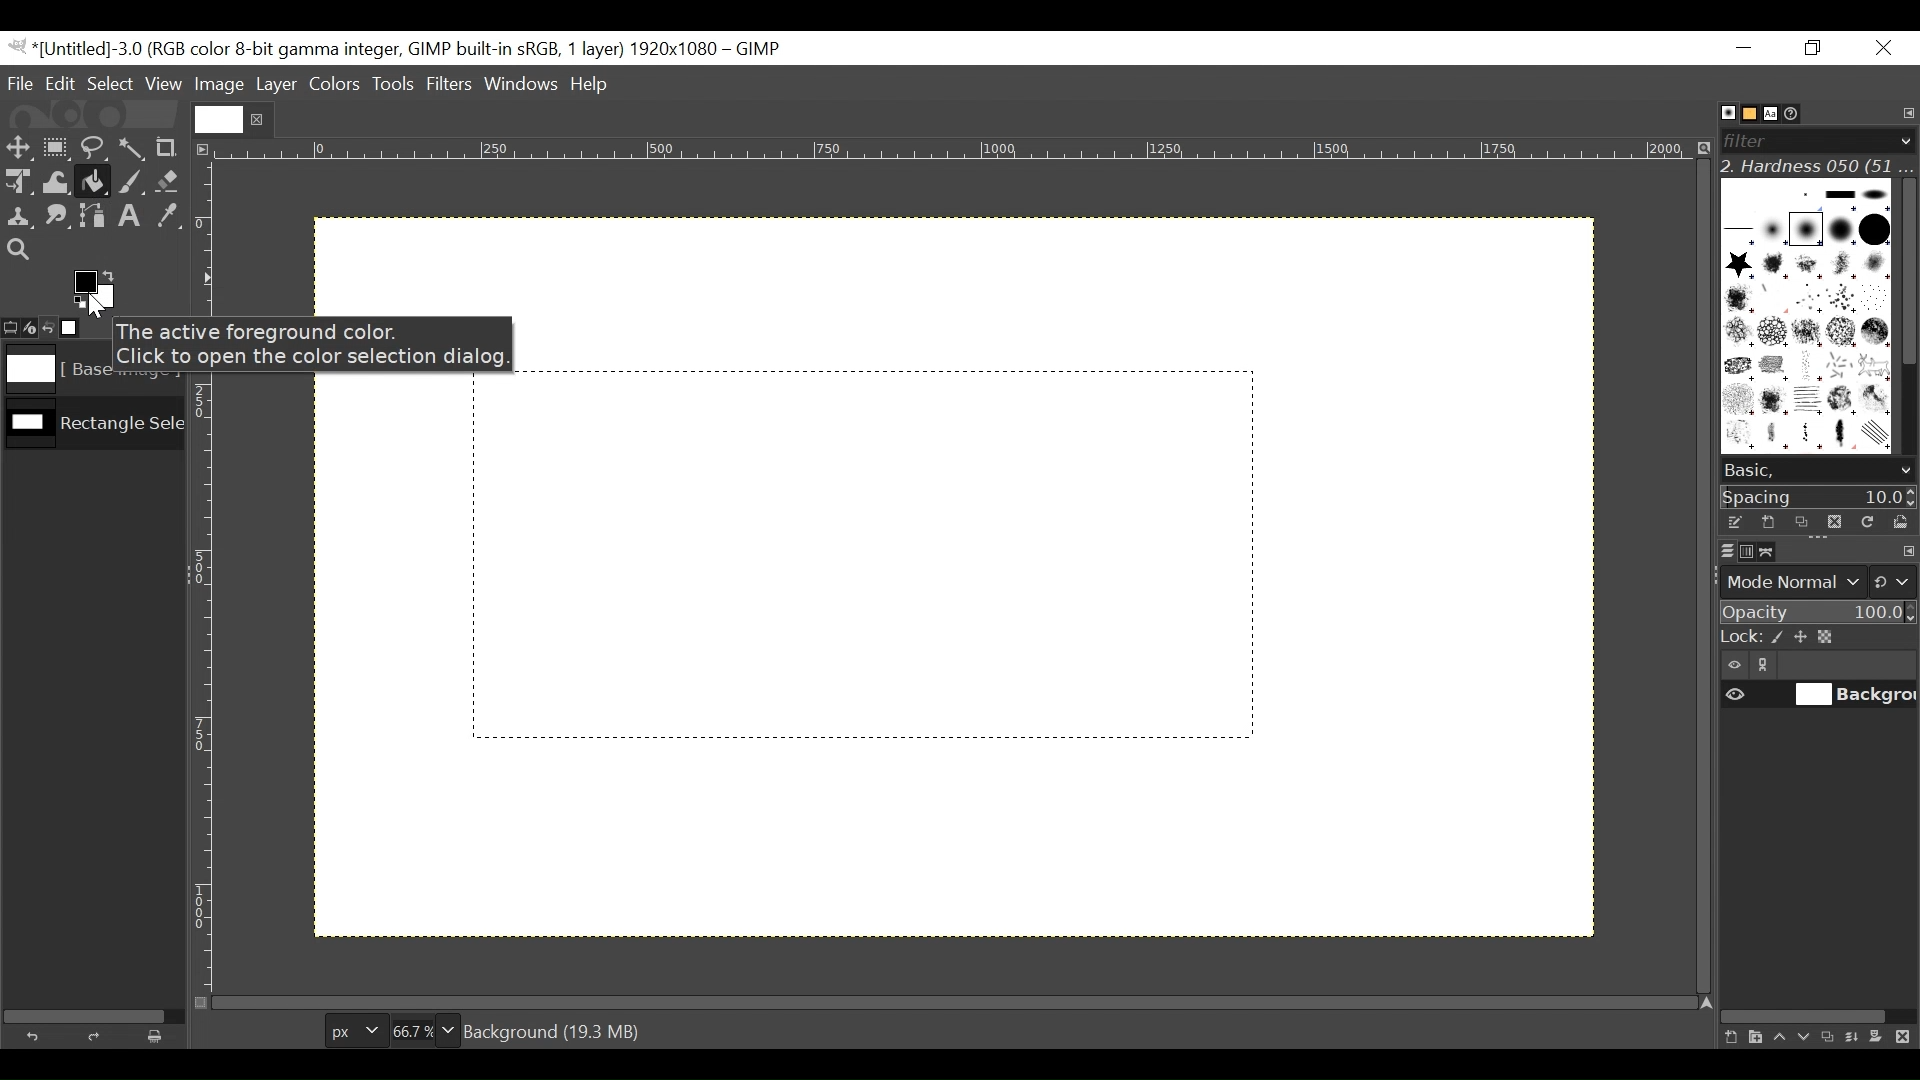 The image size is (1920, 1080). What do you see at coordinates (1906, 269) in the screenshot?
I see `Vertical scroll bar` at bounding box center [1906, 269].